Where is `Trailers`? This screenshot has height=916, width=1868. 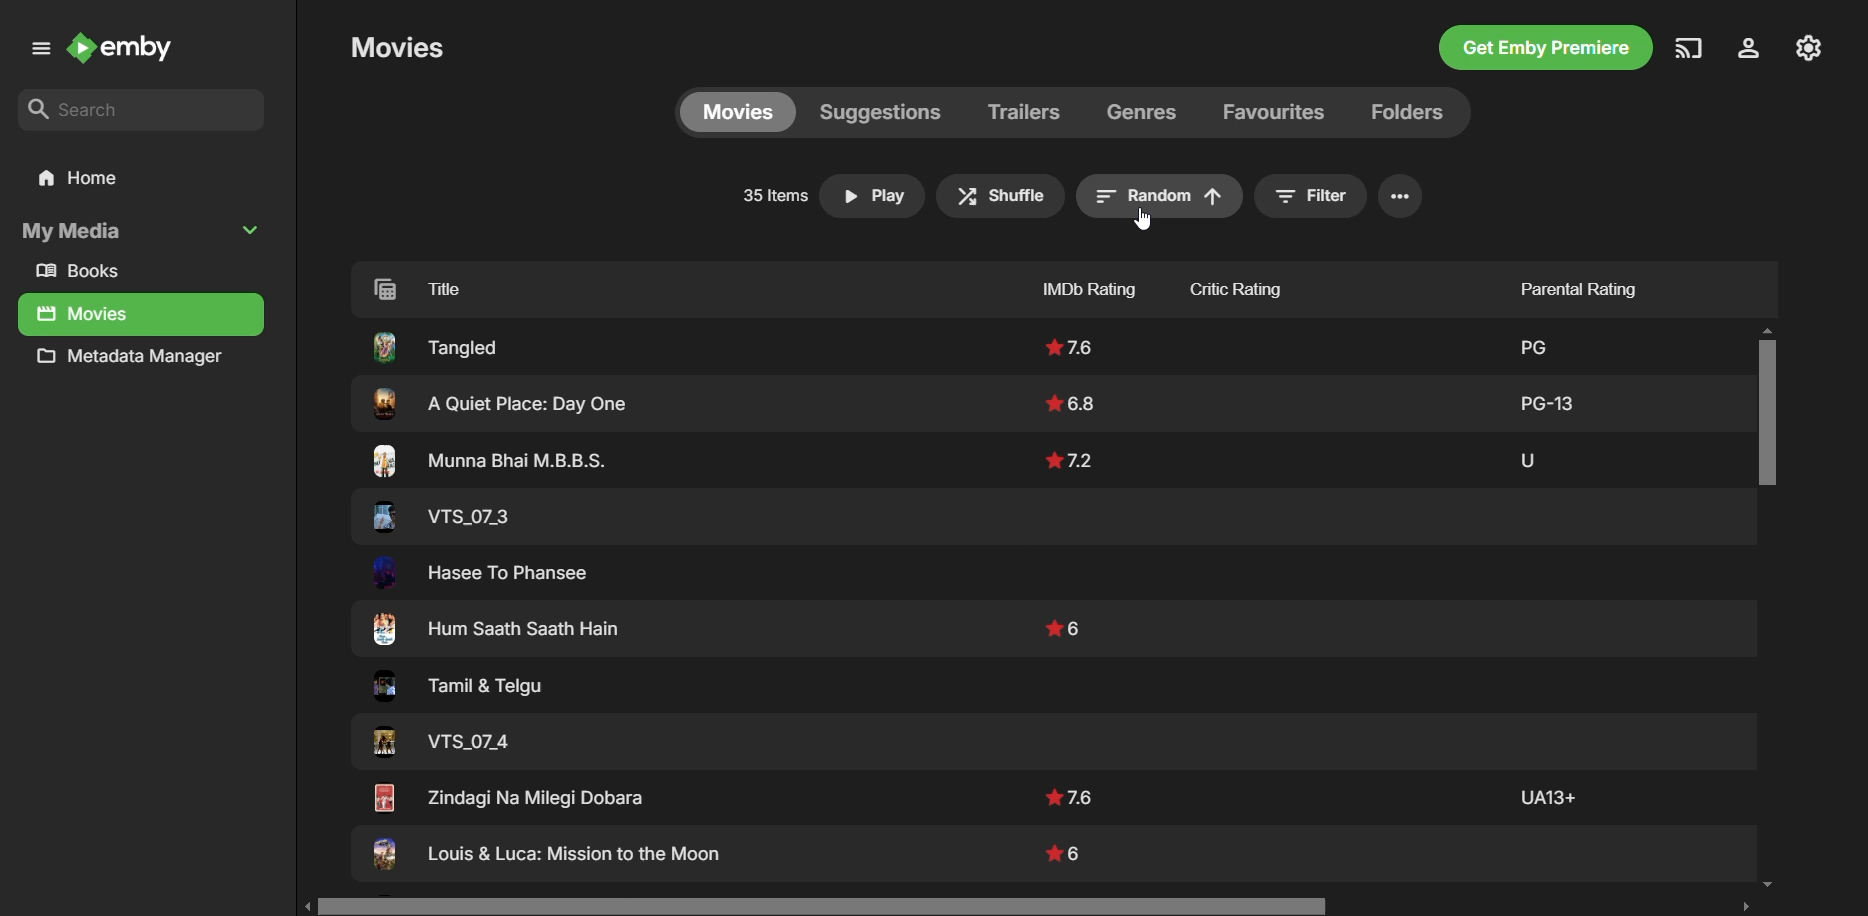 Trailers is located at coordinates (1024, 113).